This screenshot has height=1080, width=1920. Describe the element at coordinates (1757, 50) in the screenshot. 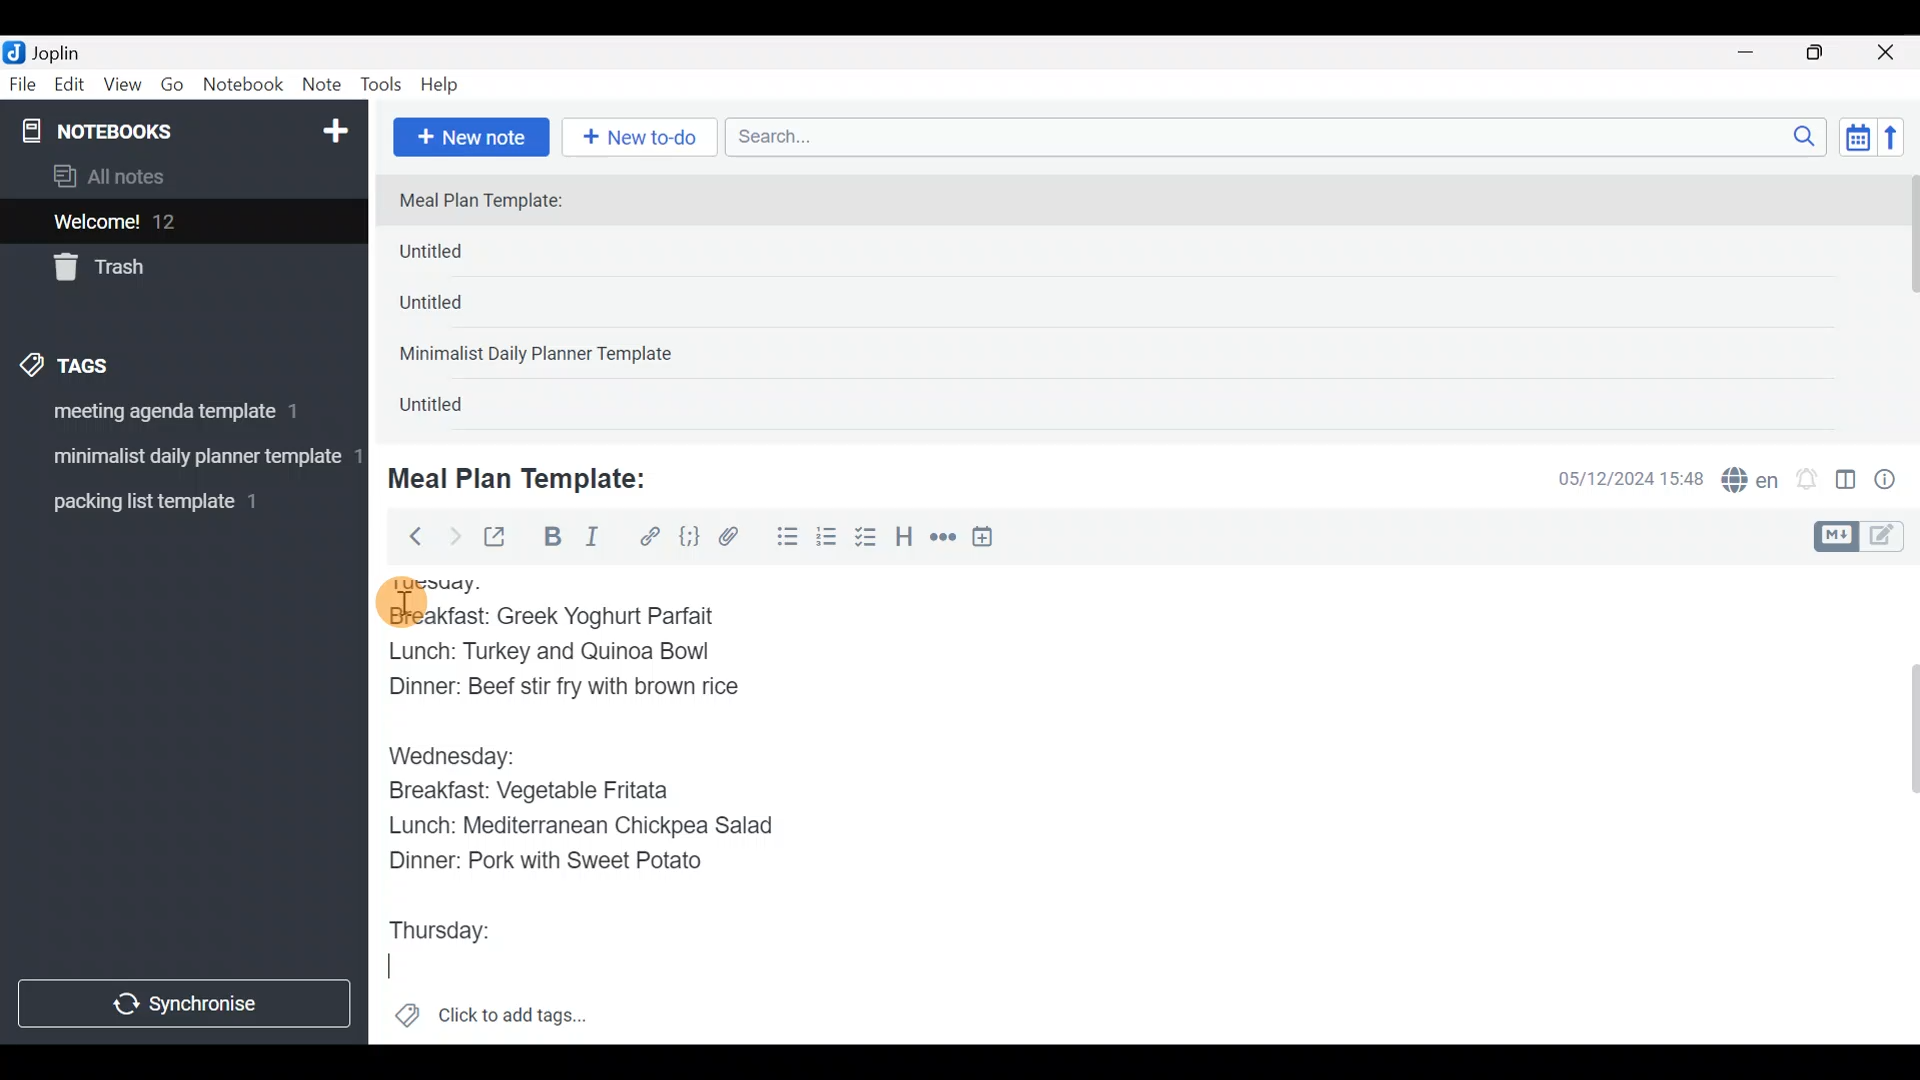

I see `Minimize` at that location.